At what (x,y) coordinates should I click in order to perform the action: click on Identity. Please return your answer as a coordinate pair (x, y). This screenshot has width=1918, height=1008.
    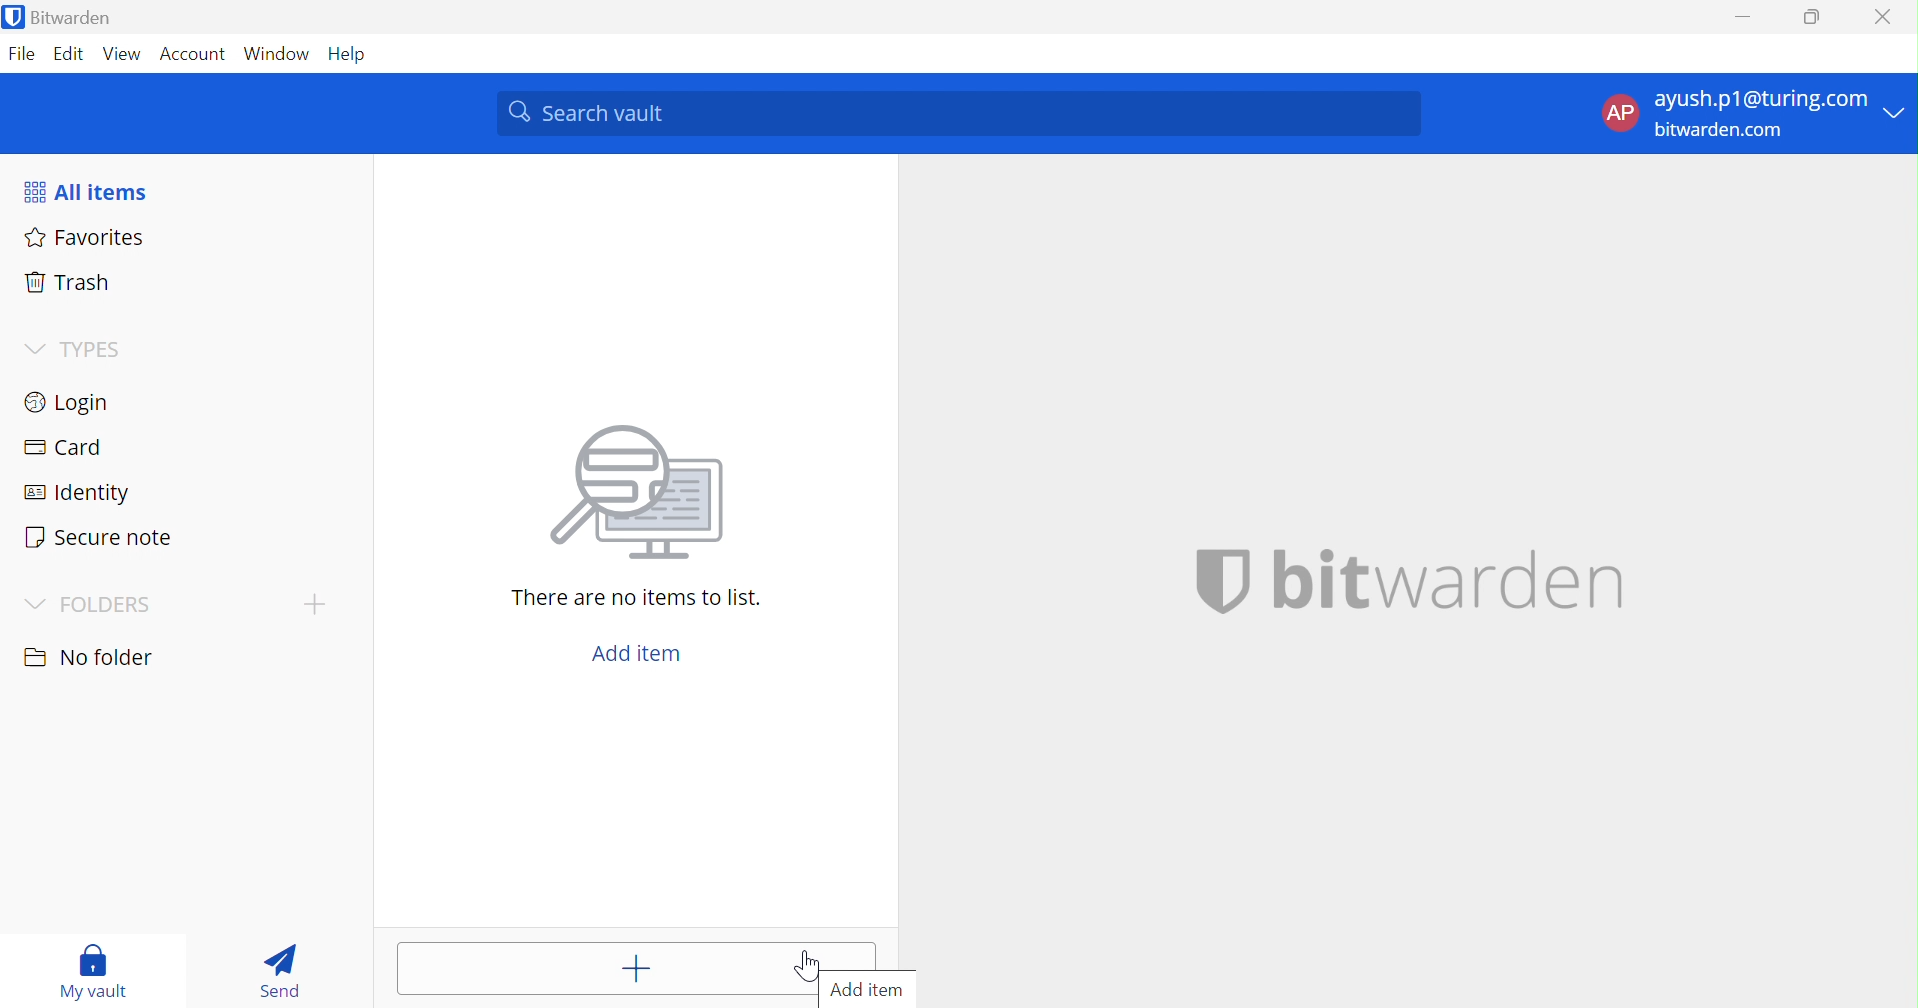
    Looking at the image, I should click on (79, 494).